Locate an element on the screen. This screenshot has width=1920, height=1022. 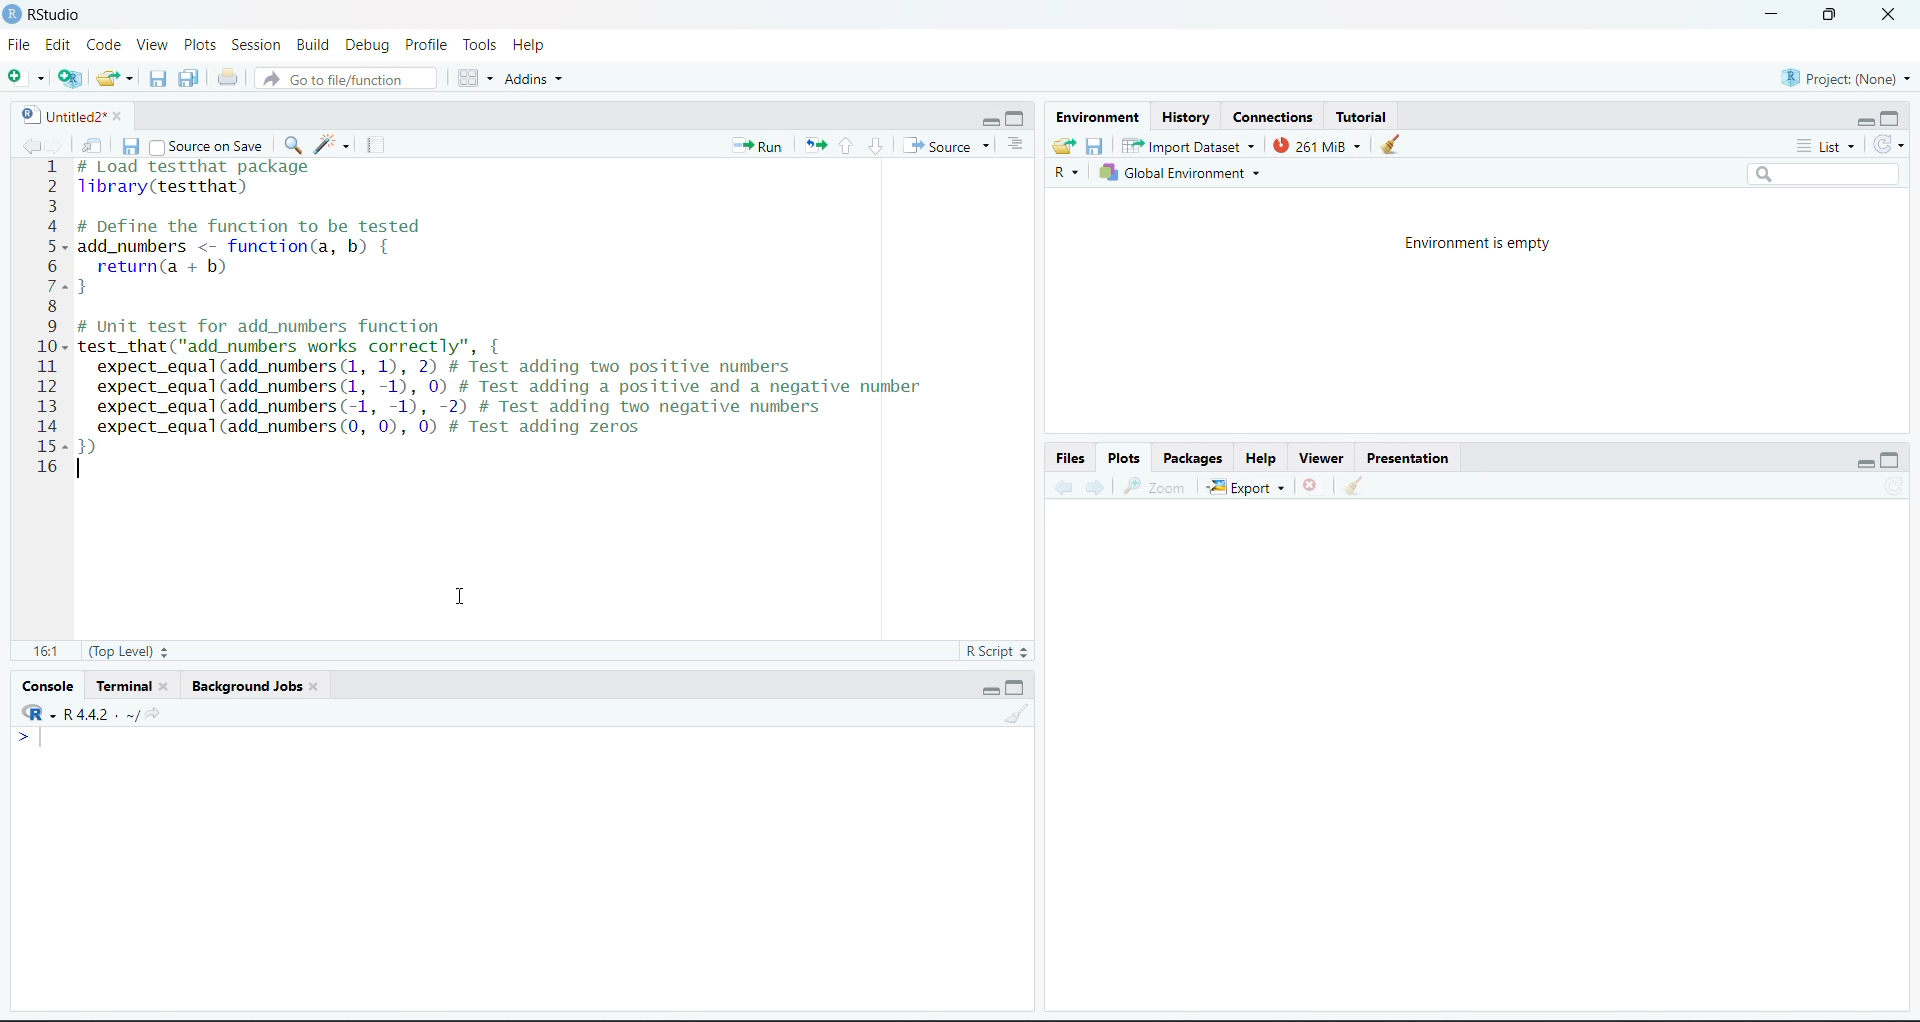
Help is located at coordinates (528, 45).